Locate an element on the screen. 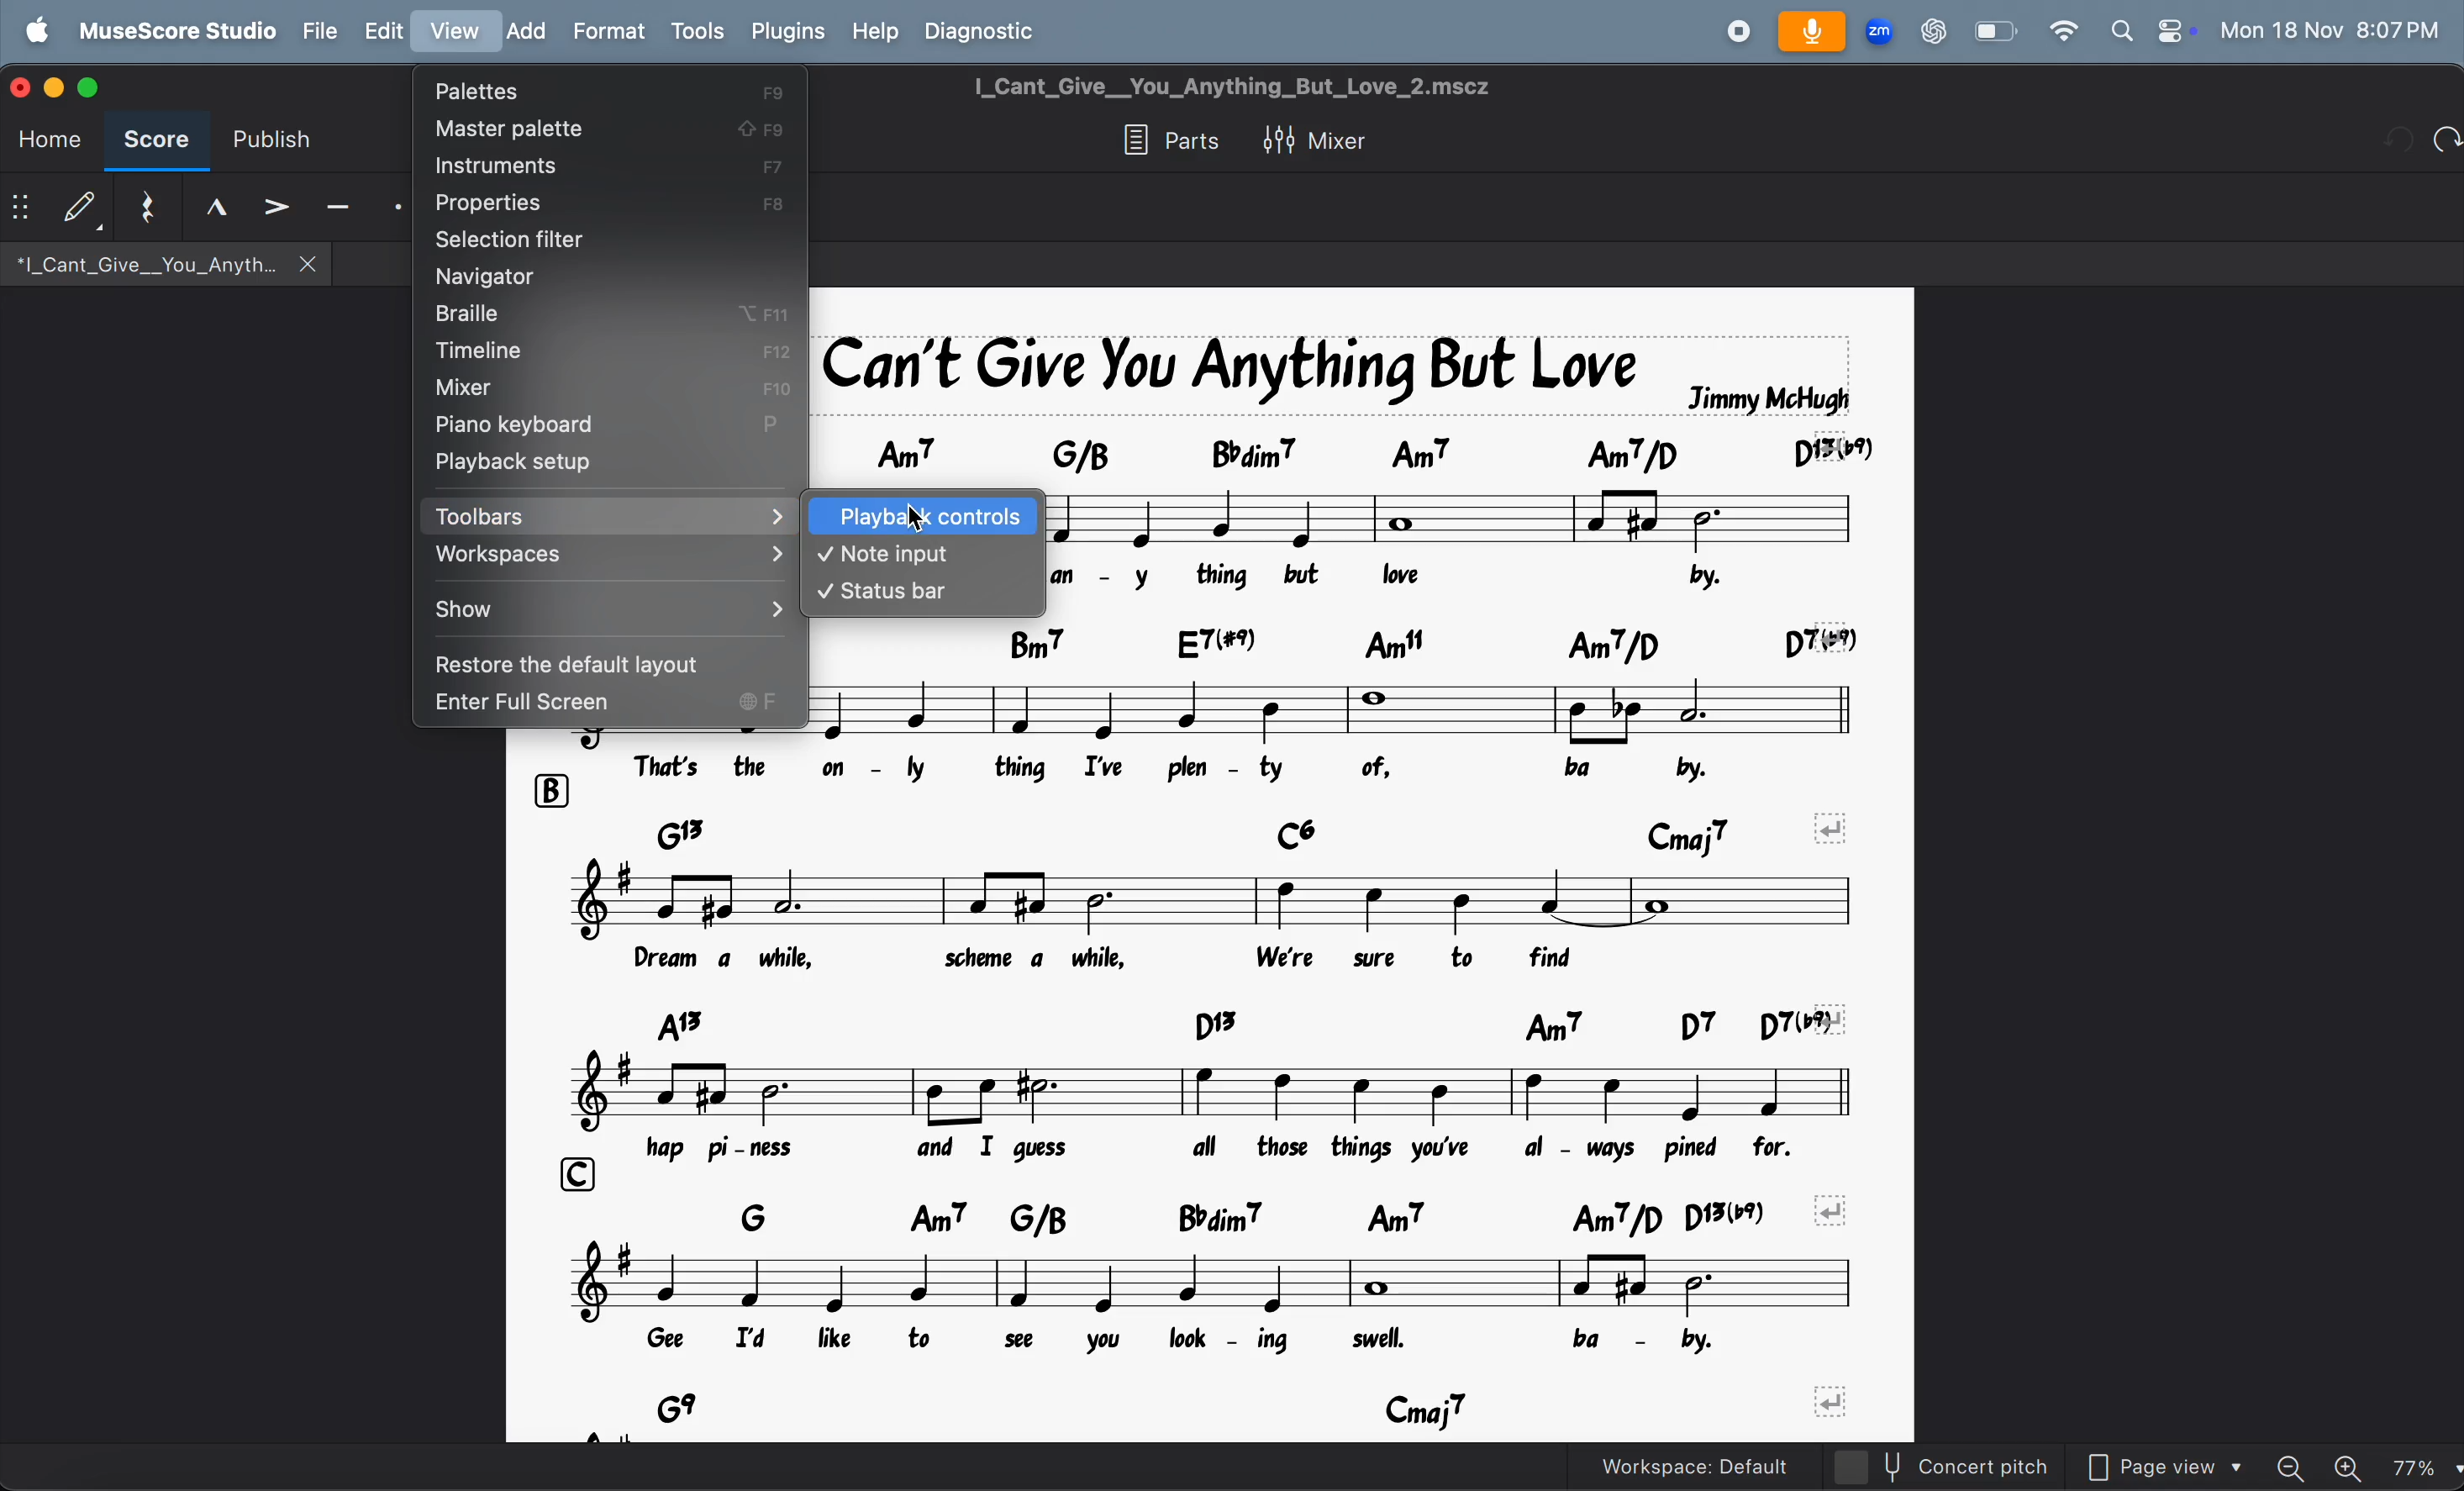  status bar is located at coordinates (912, 596).